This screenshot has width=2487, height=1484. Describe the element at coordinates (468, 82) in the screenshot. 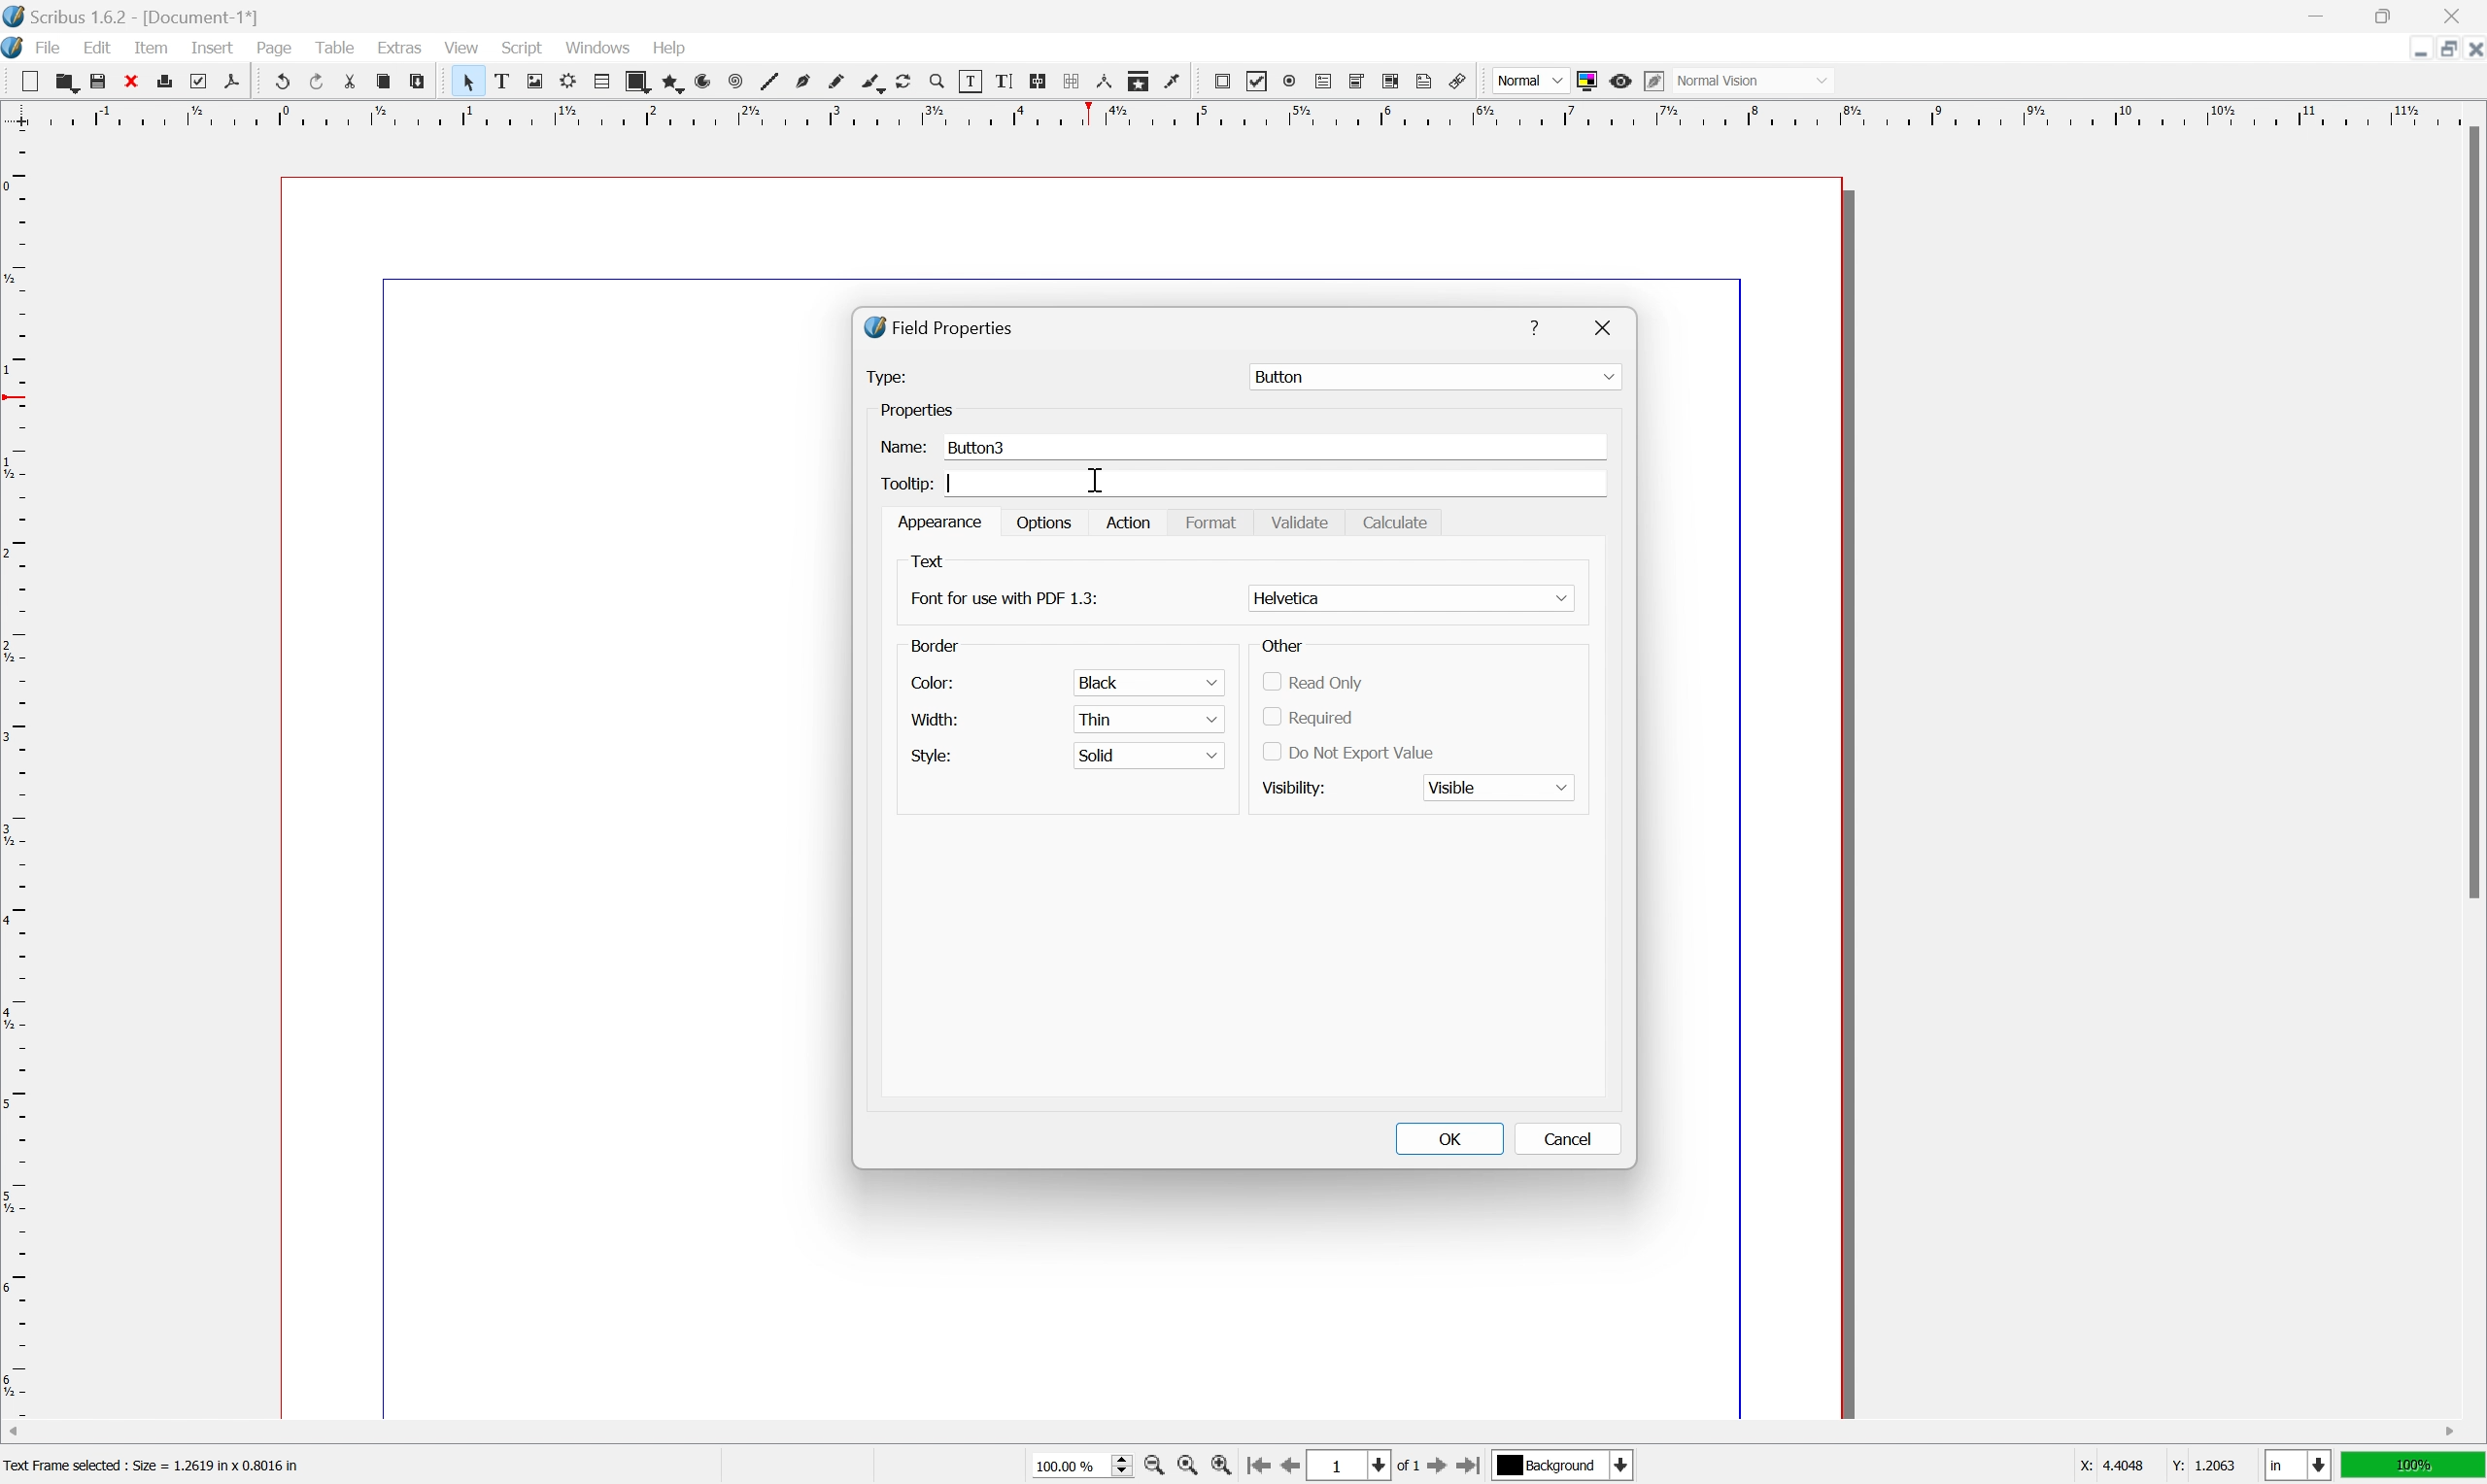

I see `select item` at that location.